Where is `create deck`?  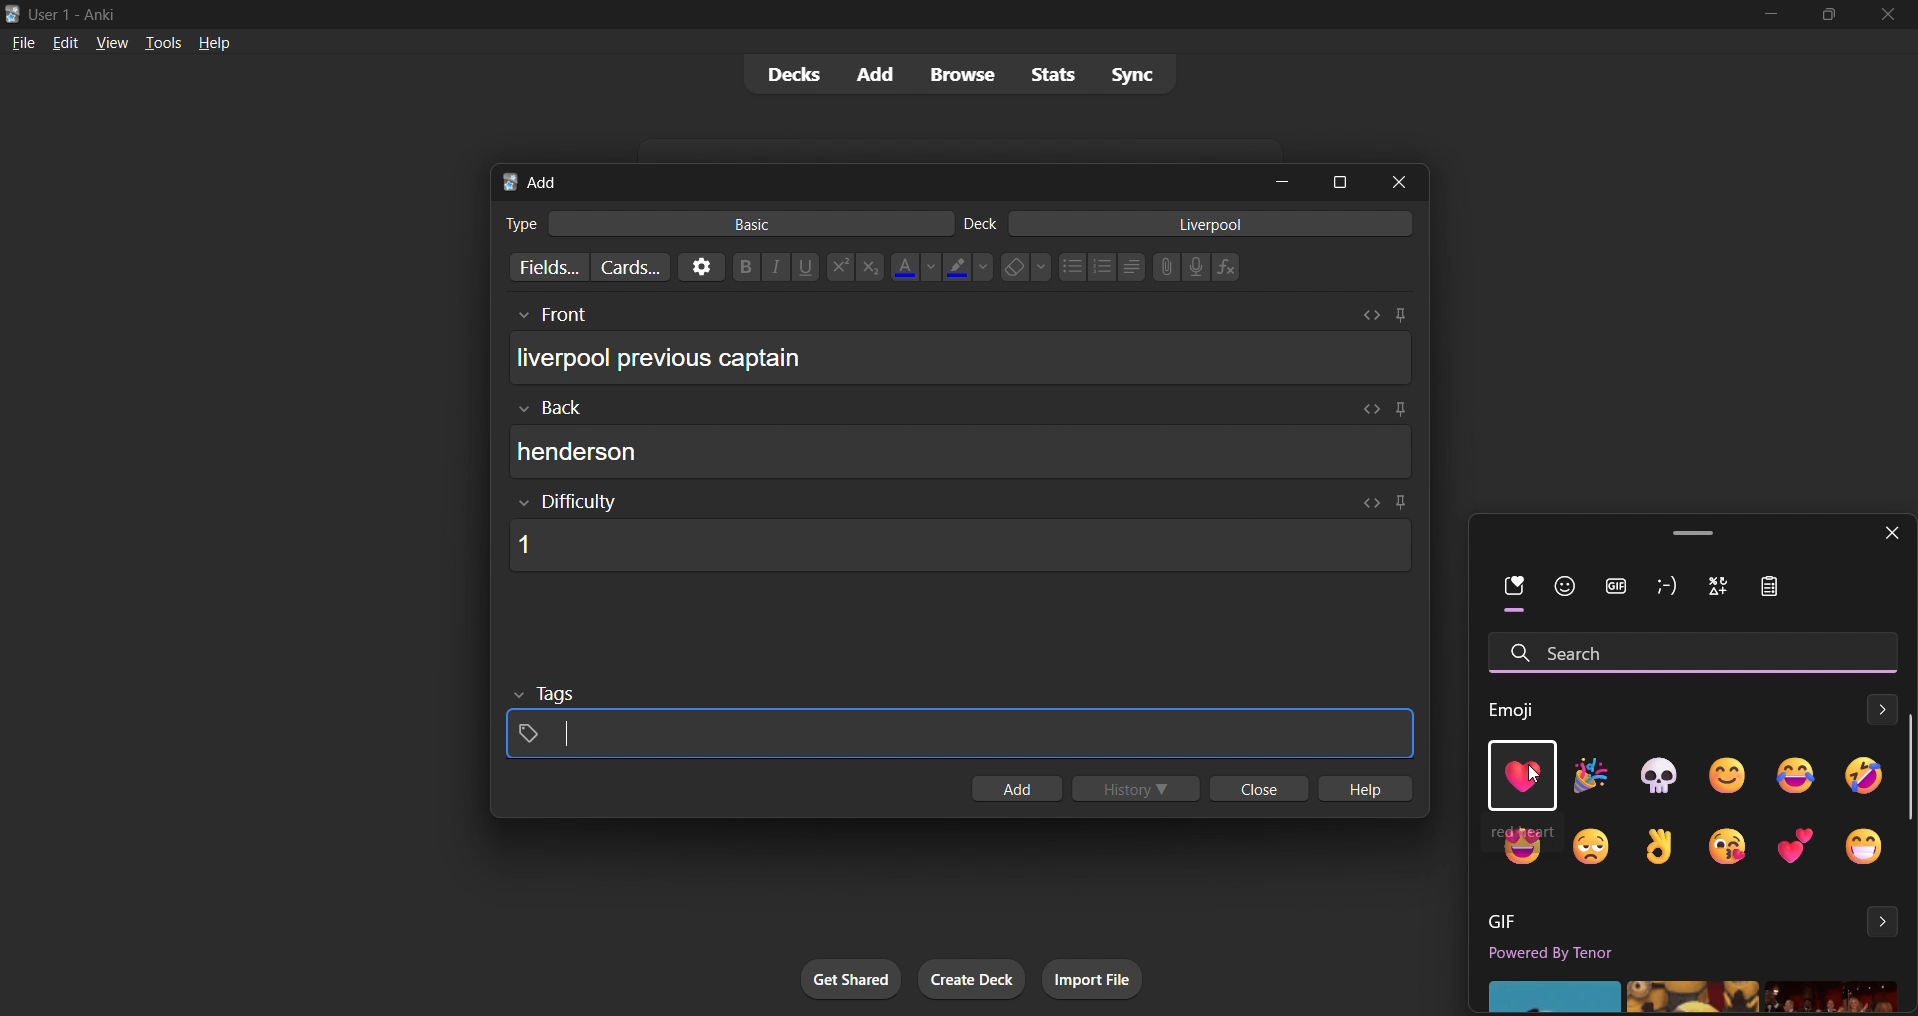 create deck is located at coordinates (973, 980).